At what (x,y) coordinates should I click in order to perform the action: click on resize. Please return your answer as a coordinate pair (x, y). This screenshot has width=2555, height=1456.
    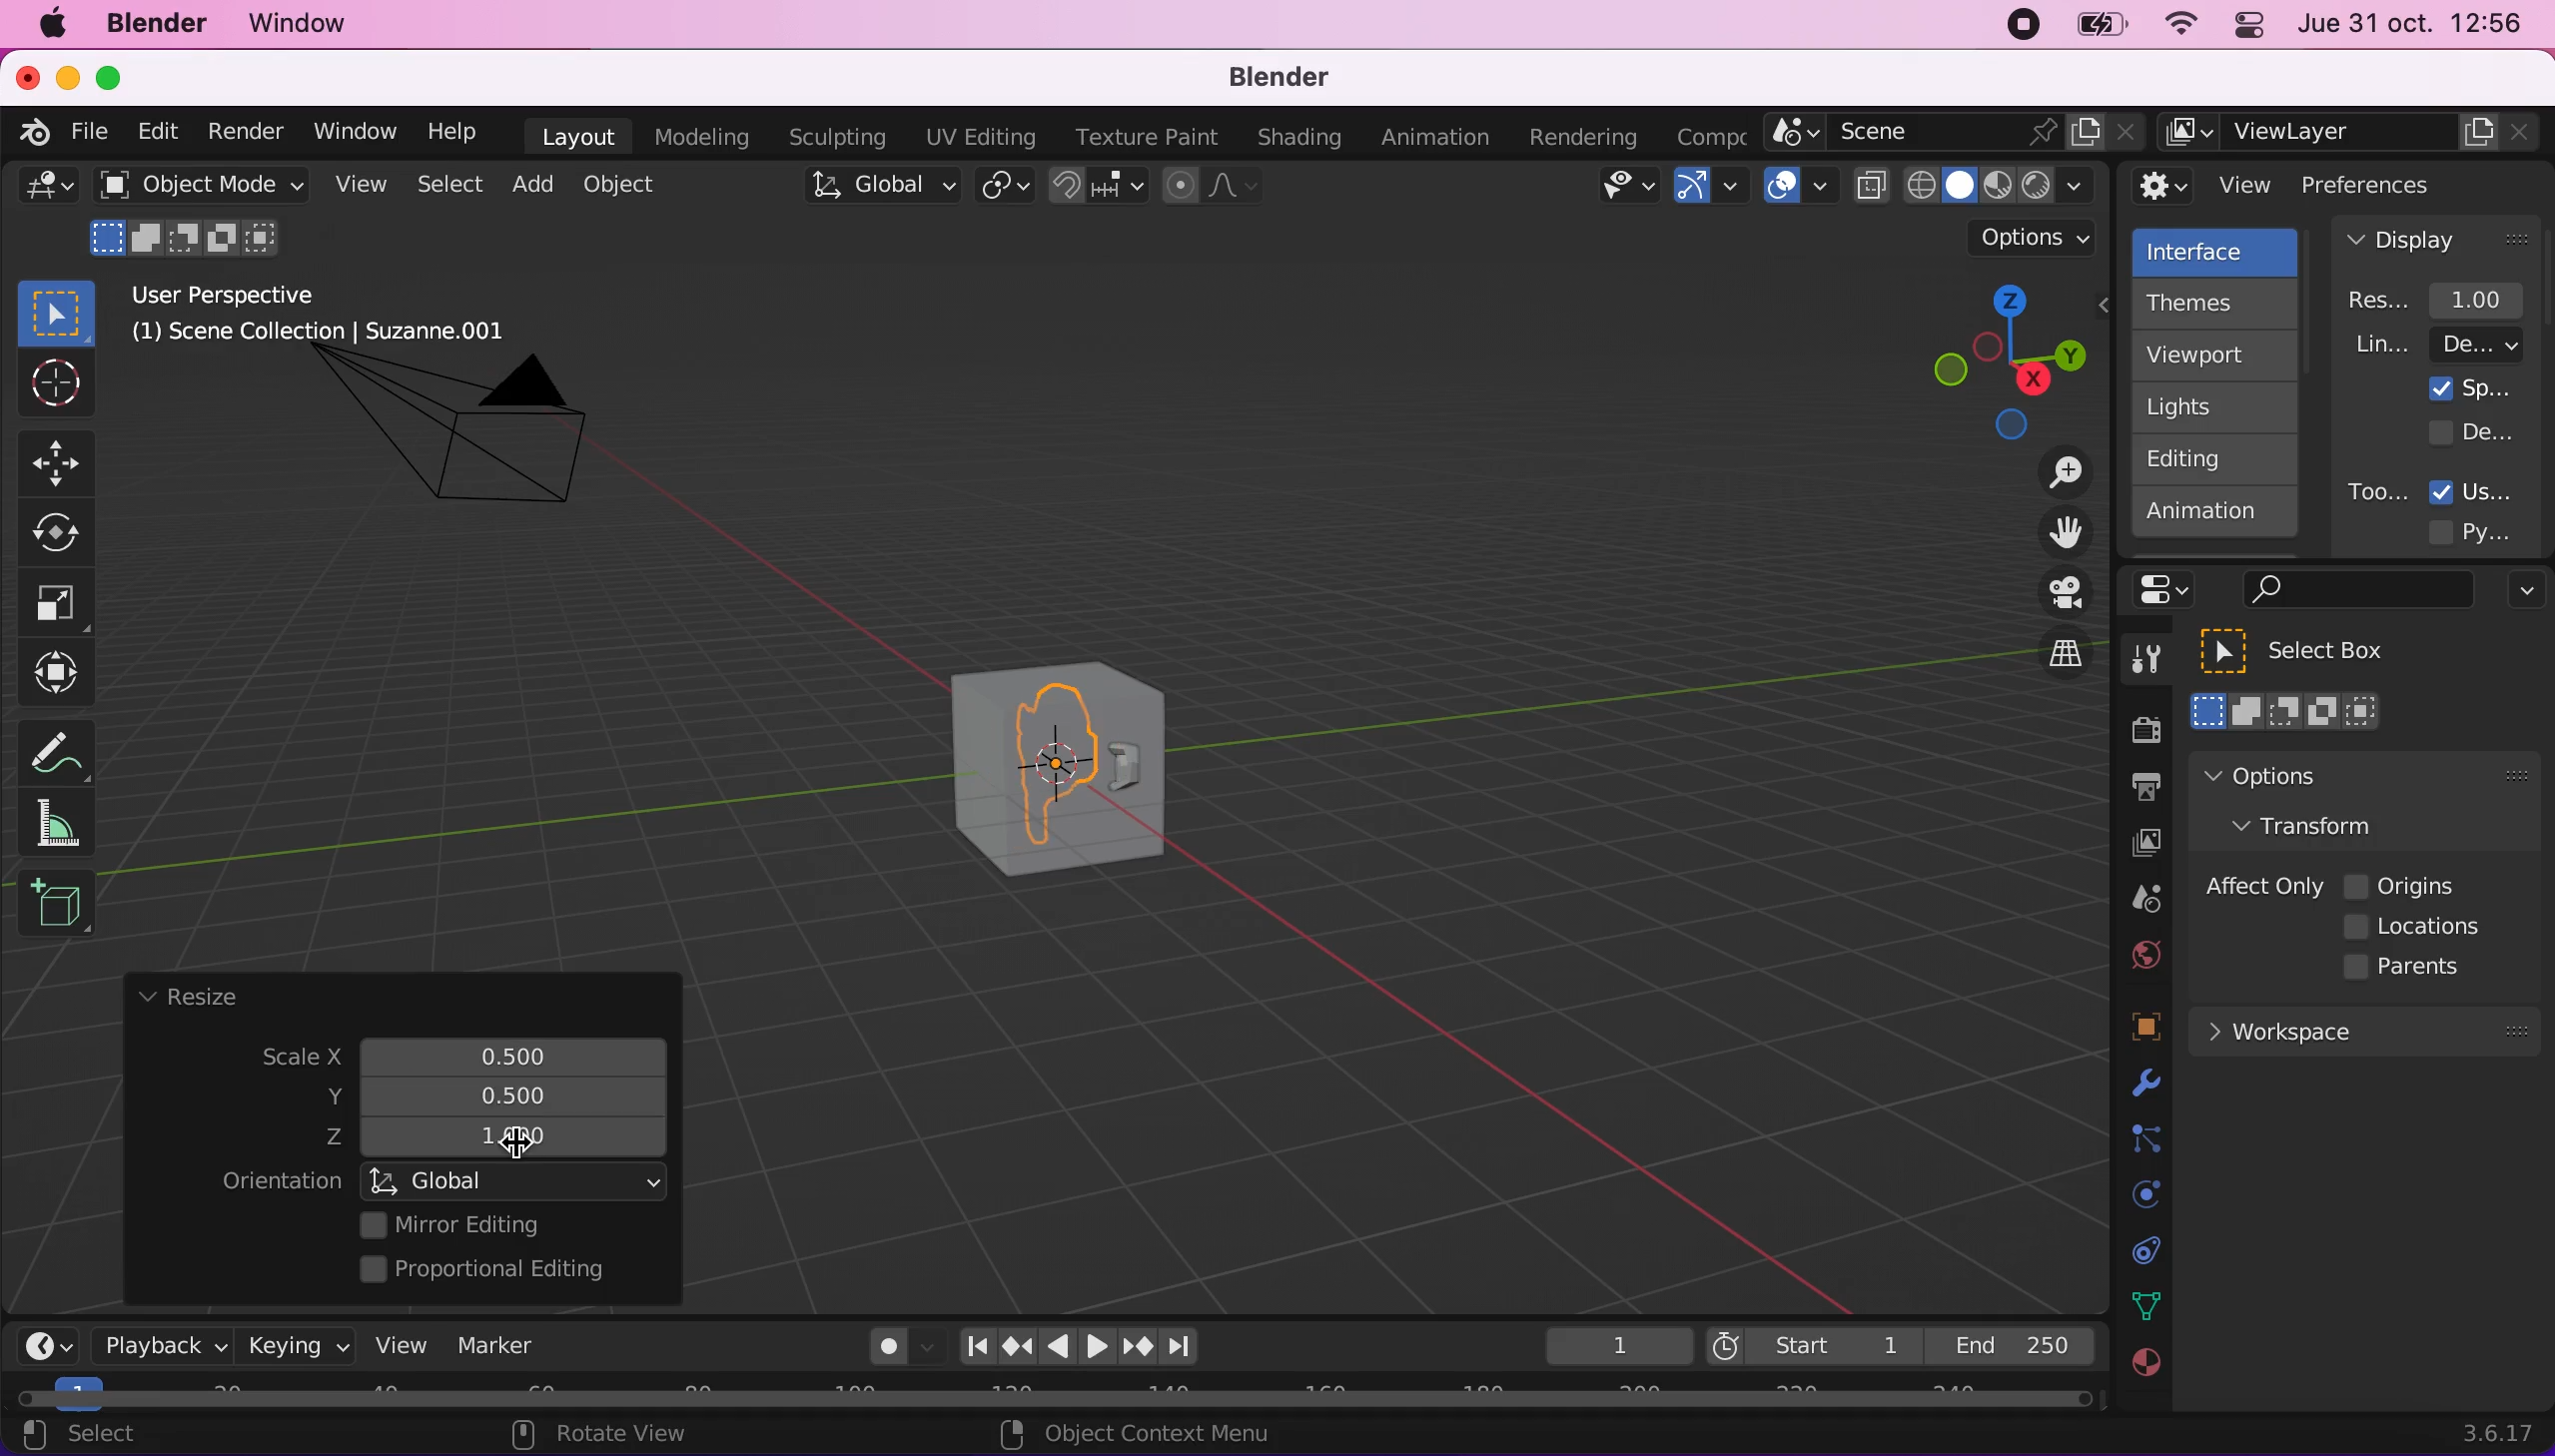
    Looking at the image, I should click on (187, 998).